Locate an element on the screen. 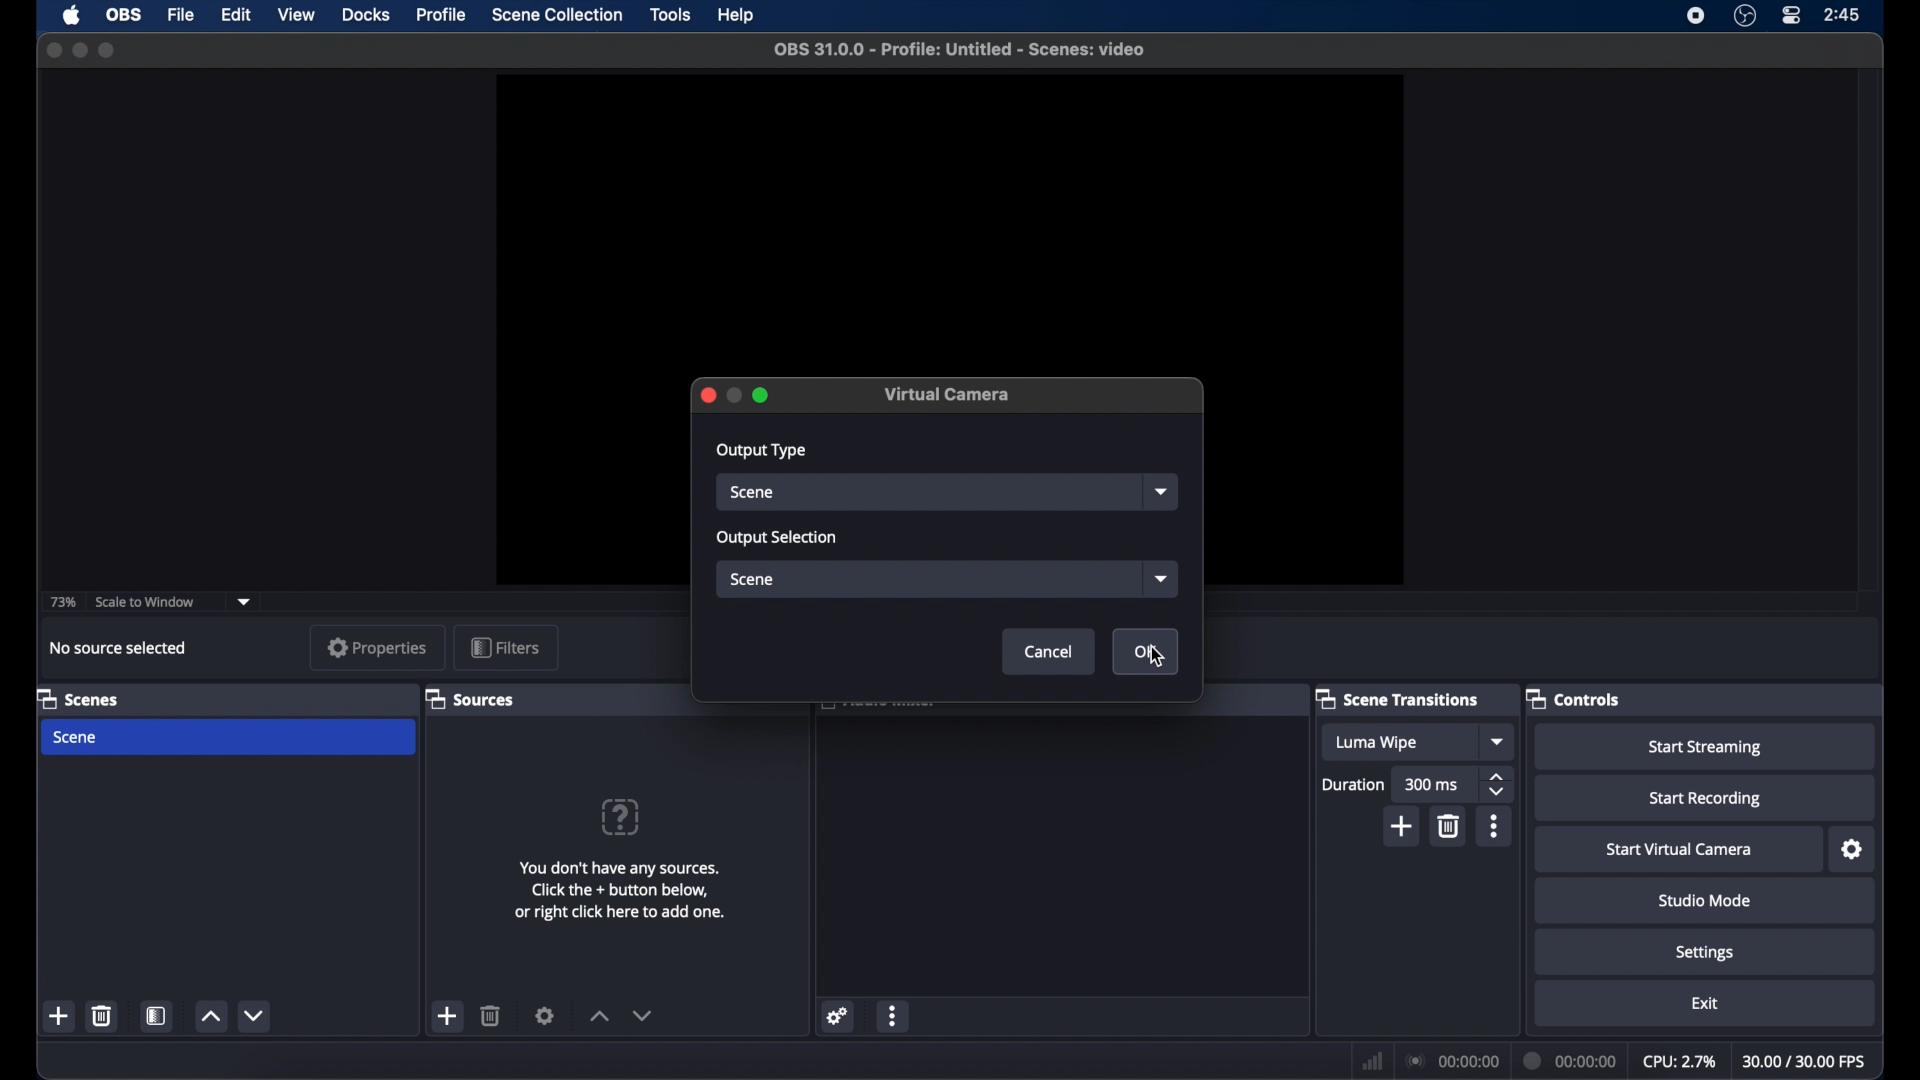 This screenshot has width=1920, height=1080. connection is located at coordinates (1451, 1060).